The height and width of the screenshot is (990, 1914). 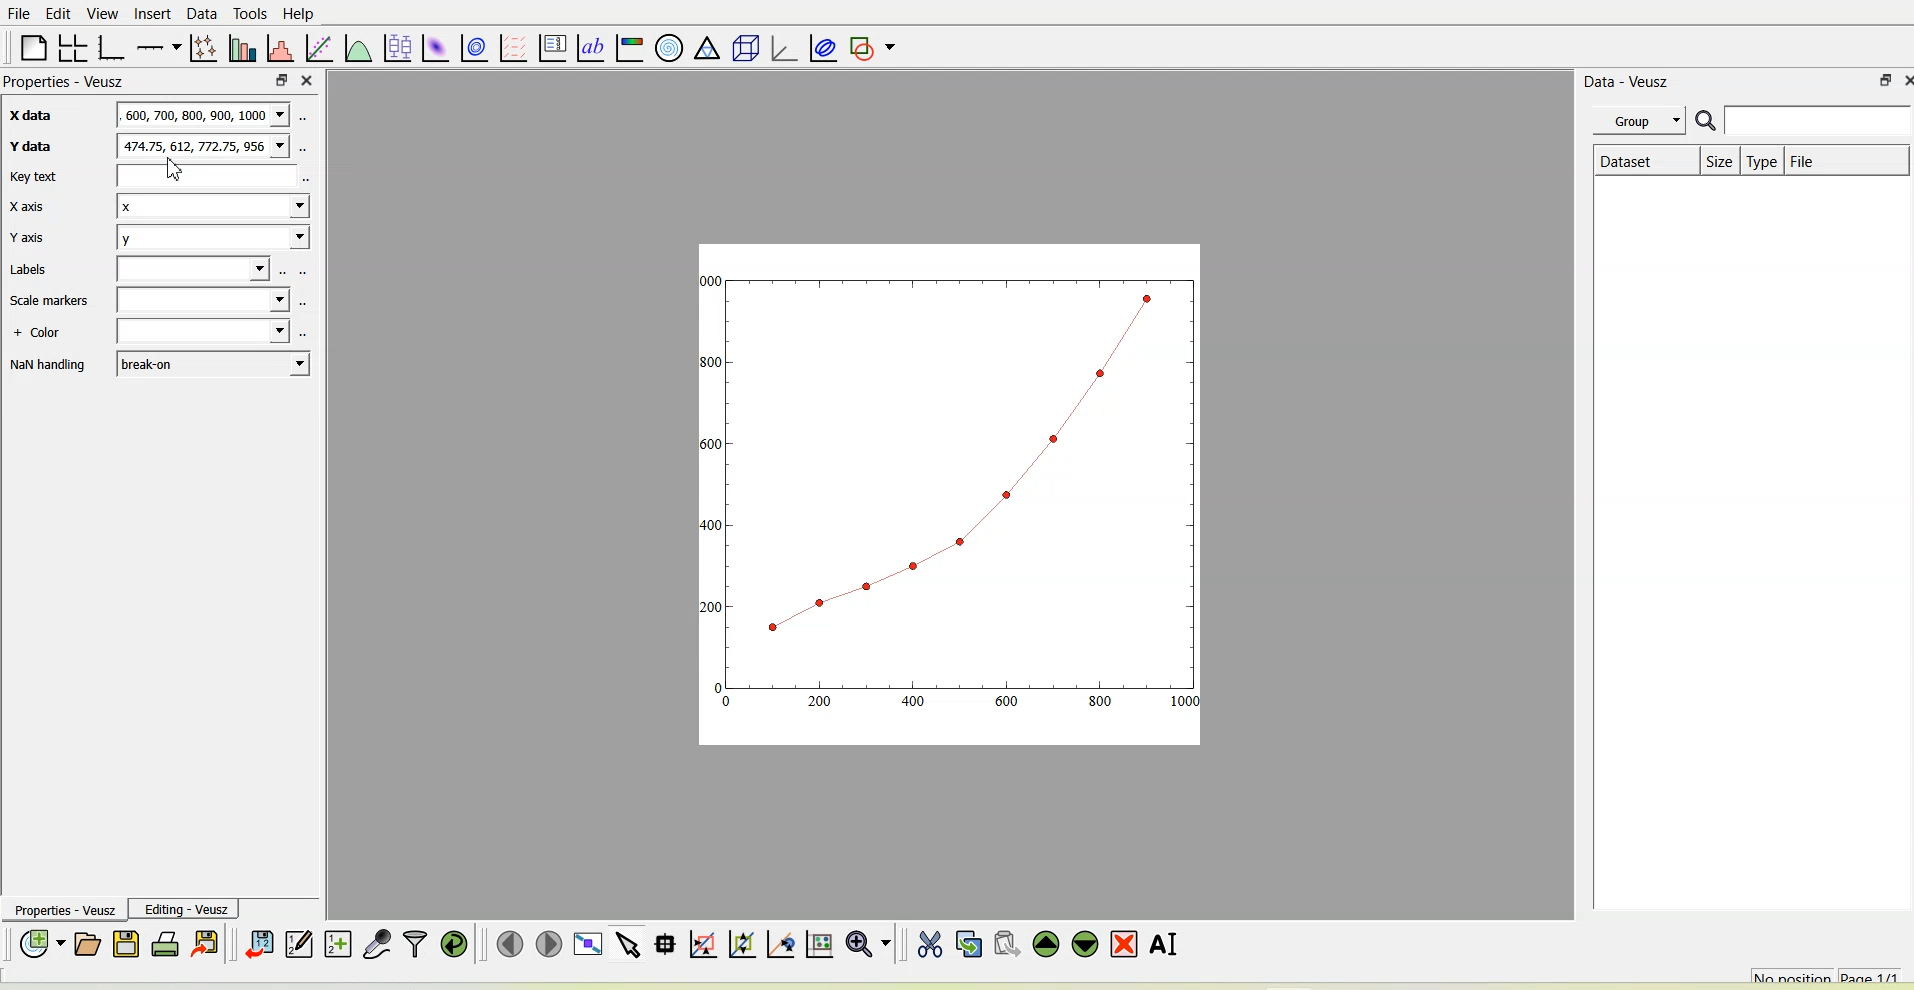 I want to click on New document, so click(x=41, y=944).